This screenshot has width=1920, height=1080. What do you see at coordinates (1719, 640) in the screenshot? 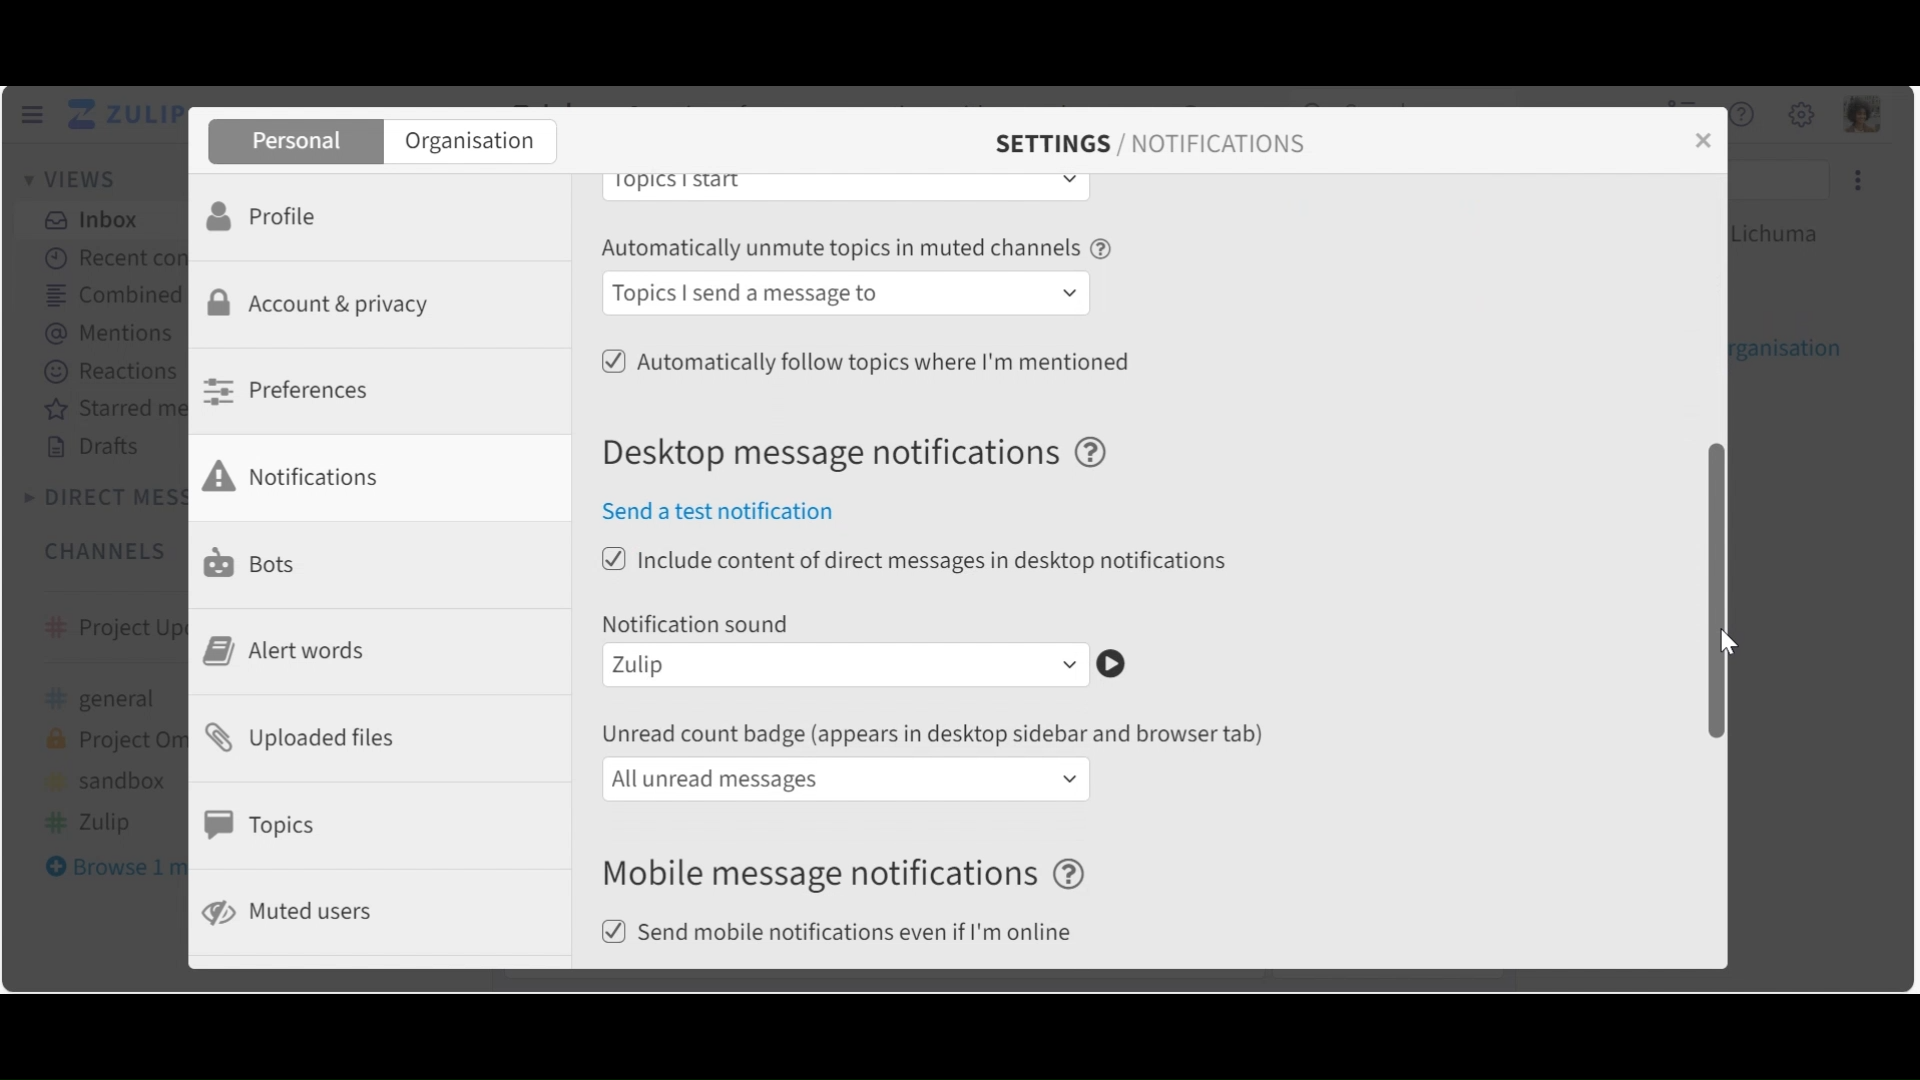
I see `cursor` at bounding box center [1719, 640].